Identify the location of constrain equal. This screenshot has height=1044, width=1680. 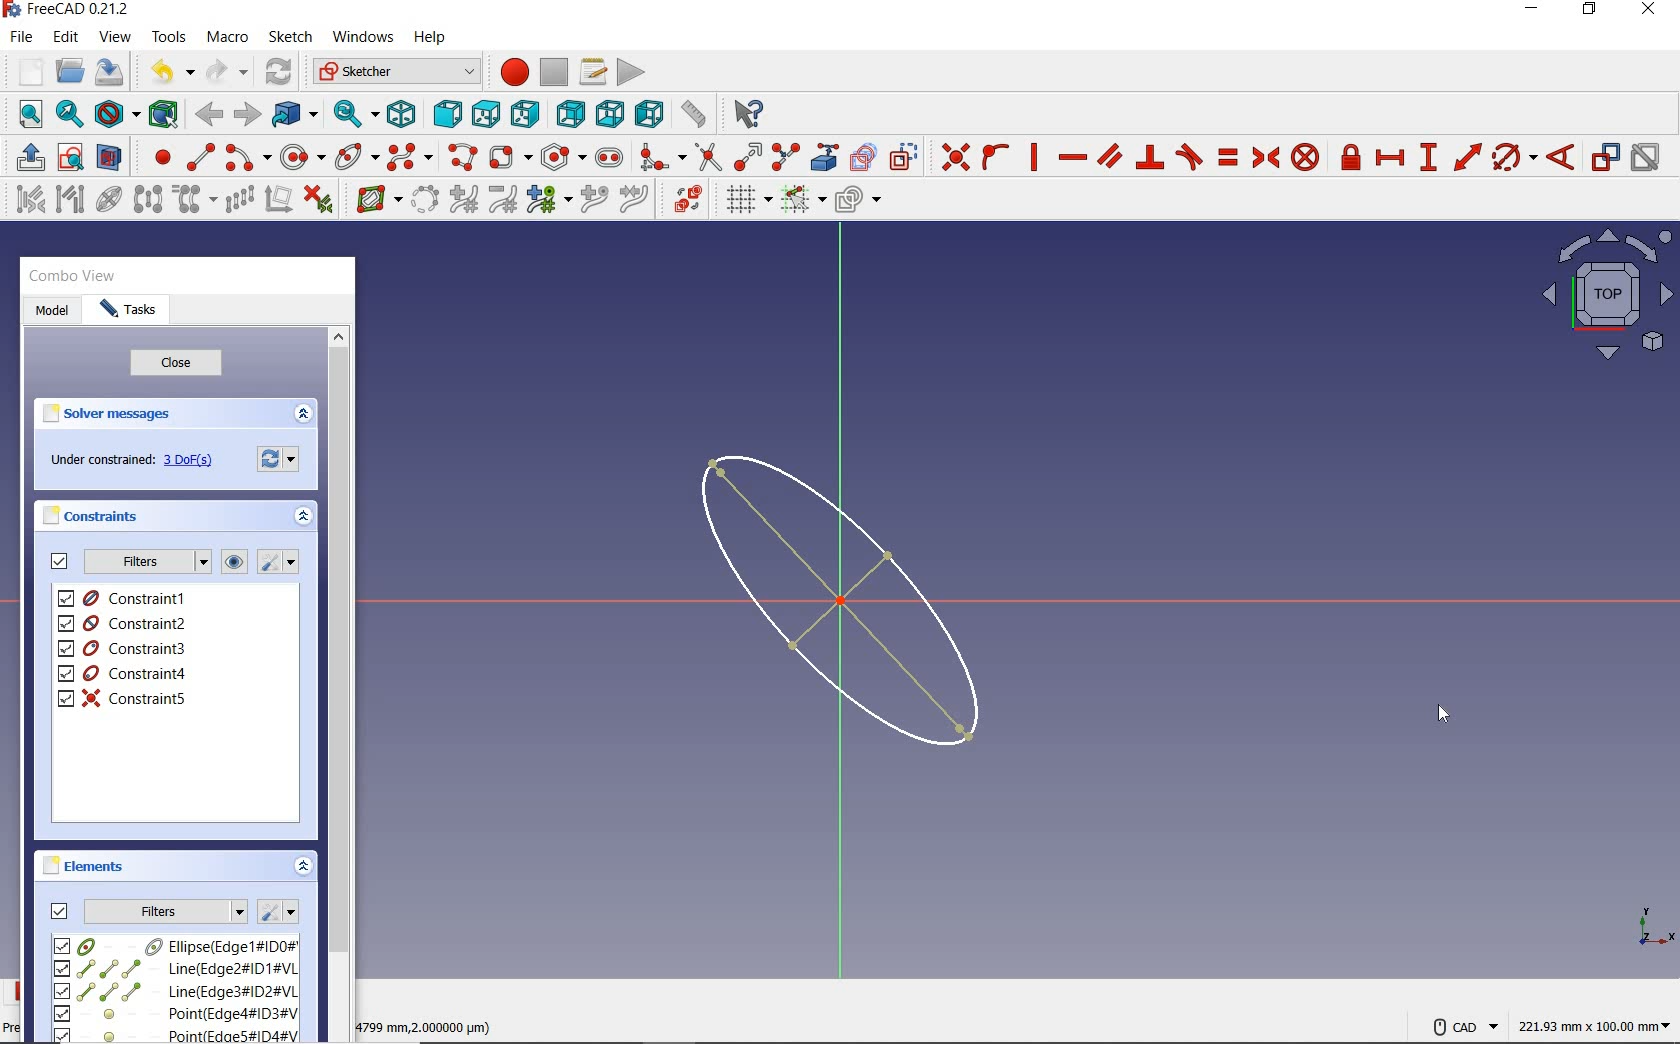
(1229, 157).